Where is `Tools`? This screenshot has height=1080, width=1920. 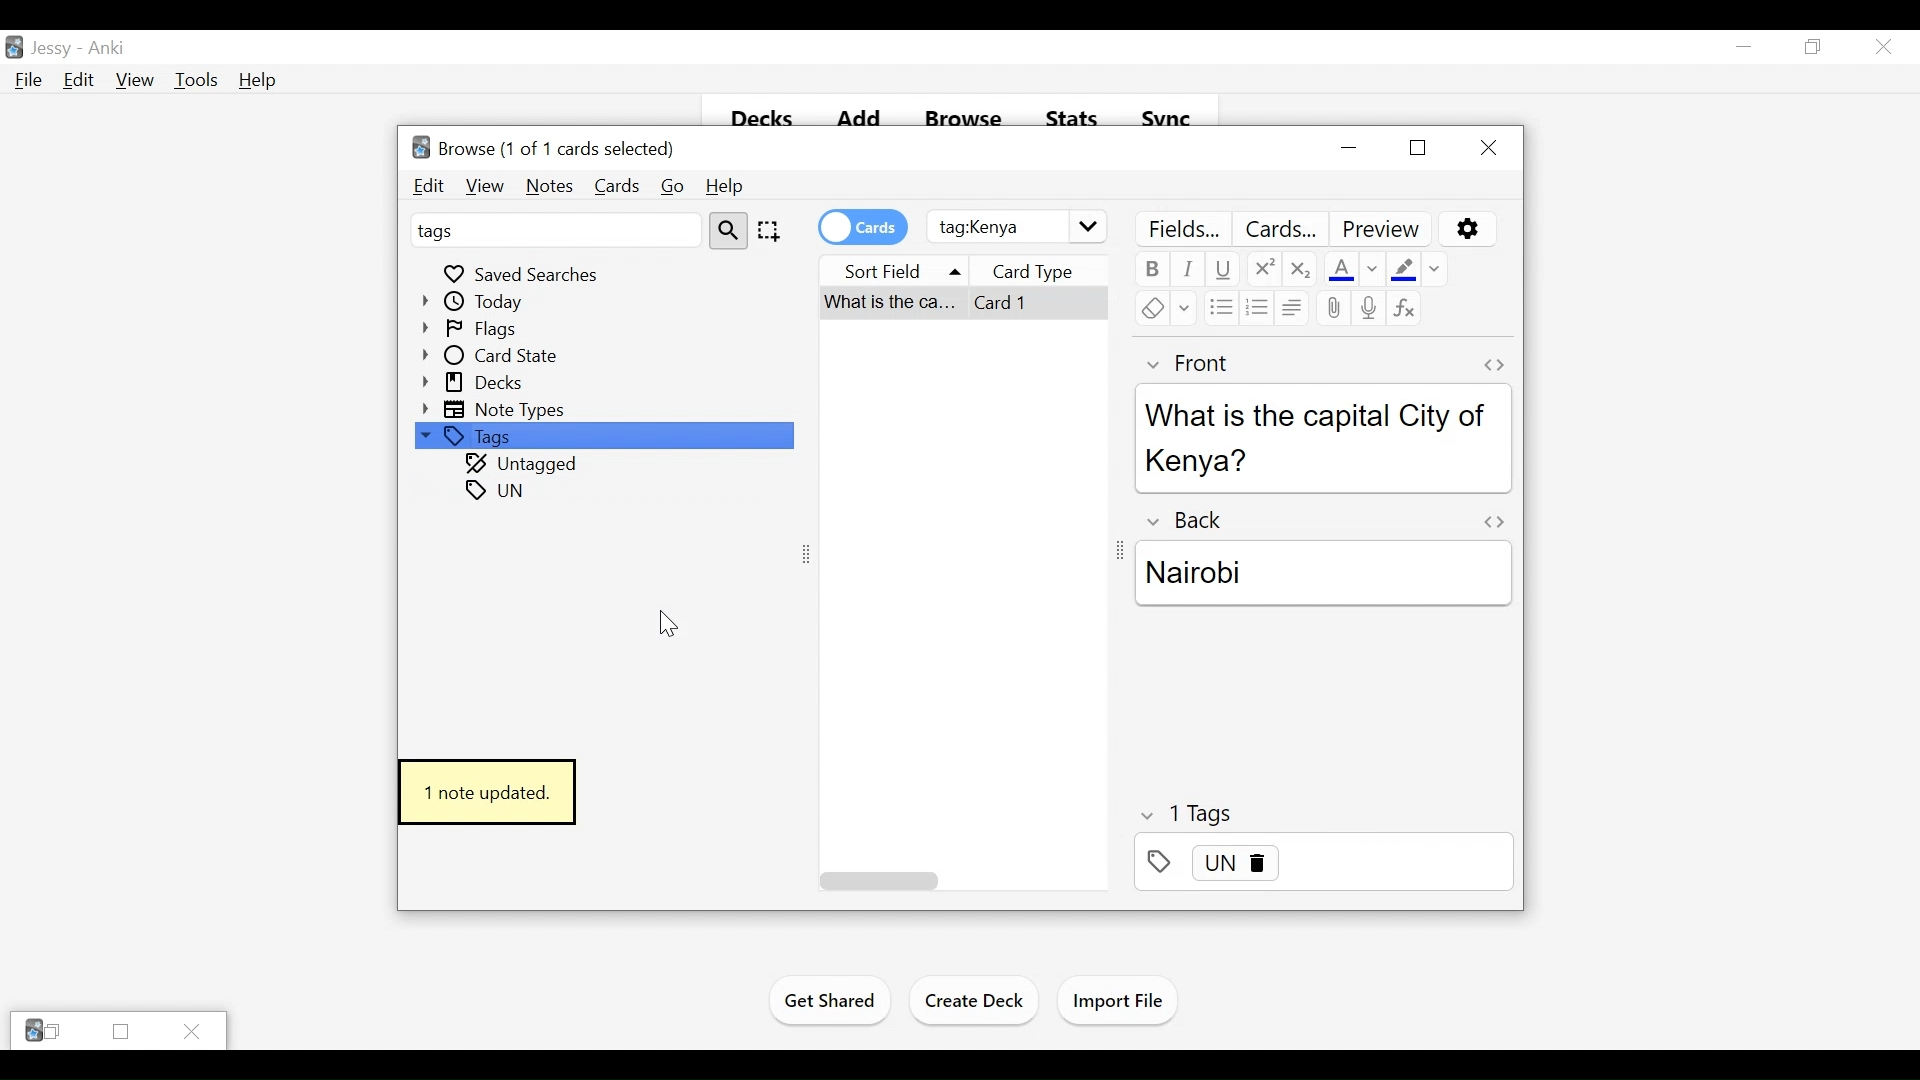 Tools is located at coordinates (197, 81).